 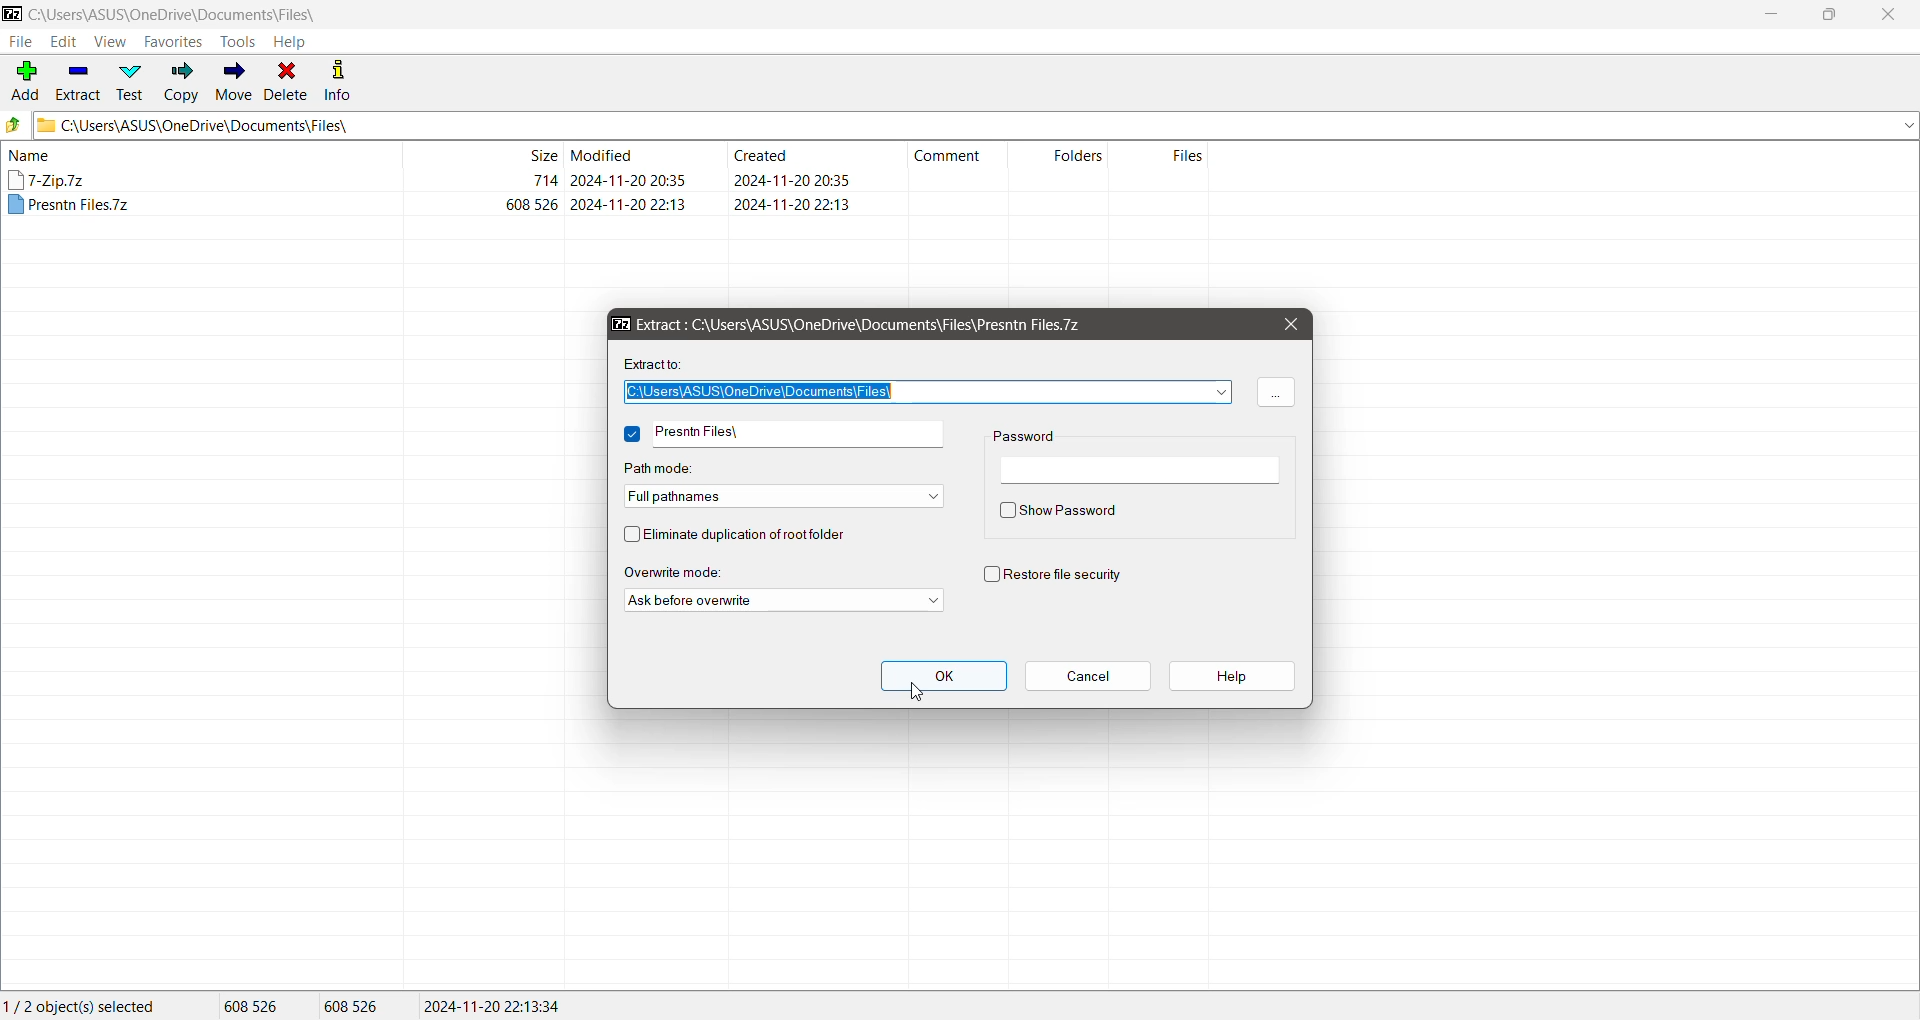 I want to click on Move Up one level, so click(x=14, y=125).